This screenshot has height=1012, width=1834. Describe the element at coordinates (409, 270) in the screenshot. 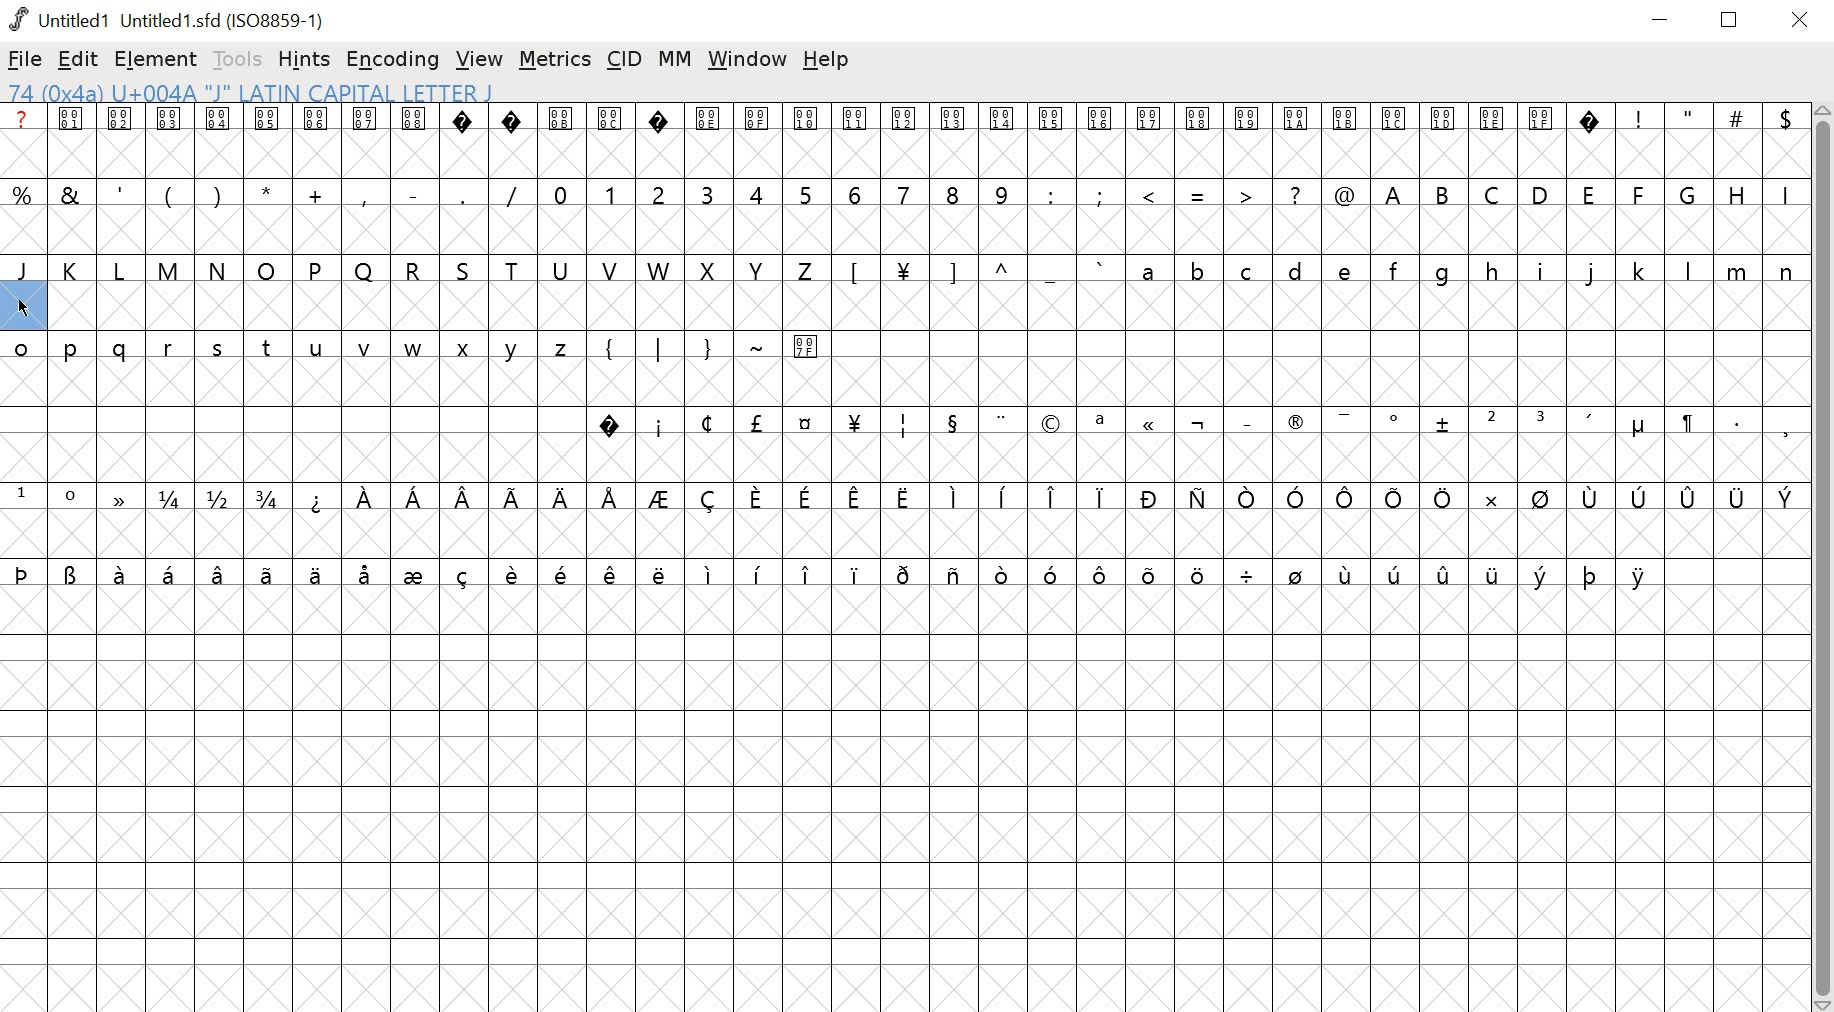

I see `uppercase letters` at that location.